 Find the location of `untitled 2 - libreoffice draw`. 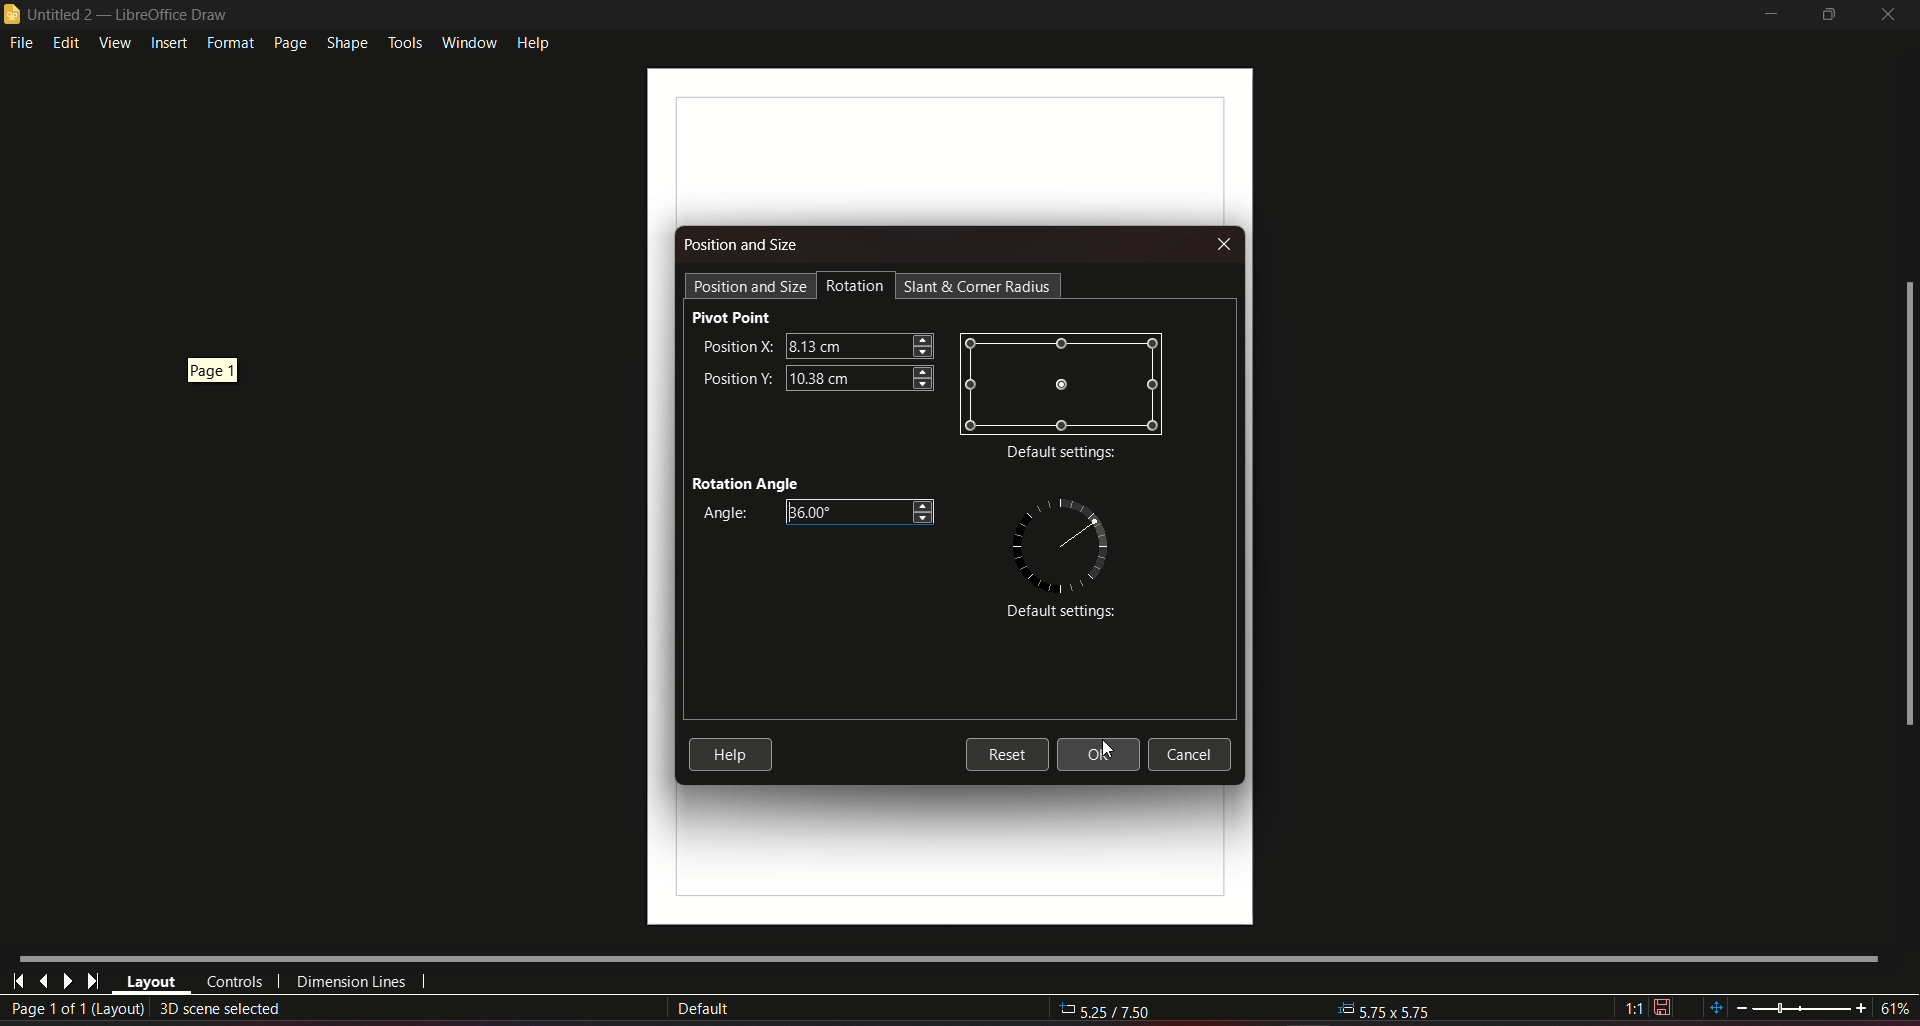

untitled 2 - libreoffice draw is located at coordinates (118, 15).